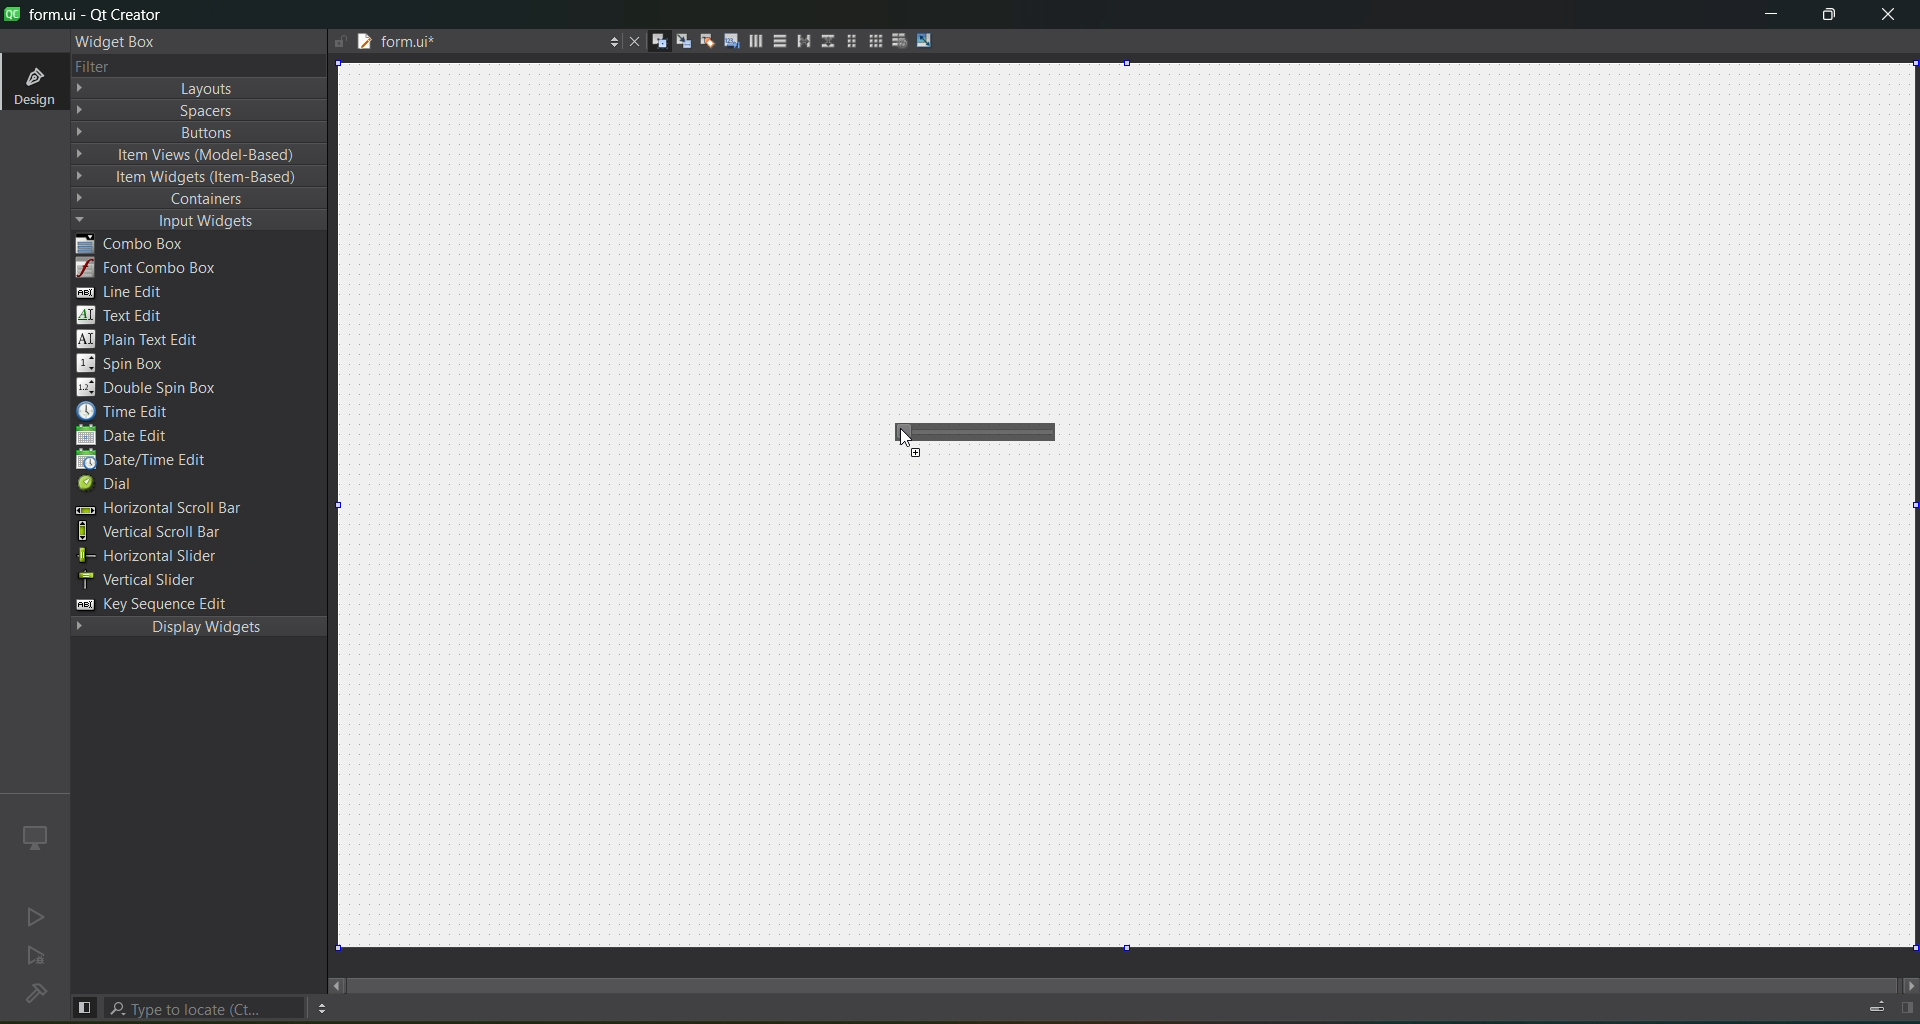 This screenshot has height=1024, width=1920. Describe the element at coordinates (86, 1006) in the screenshot. I see `show left` at that location.